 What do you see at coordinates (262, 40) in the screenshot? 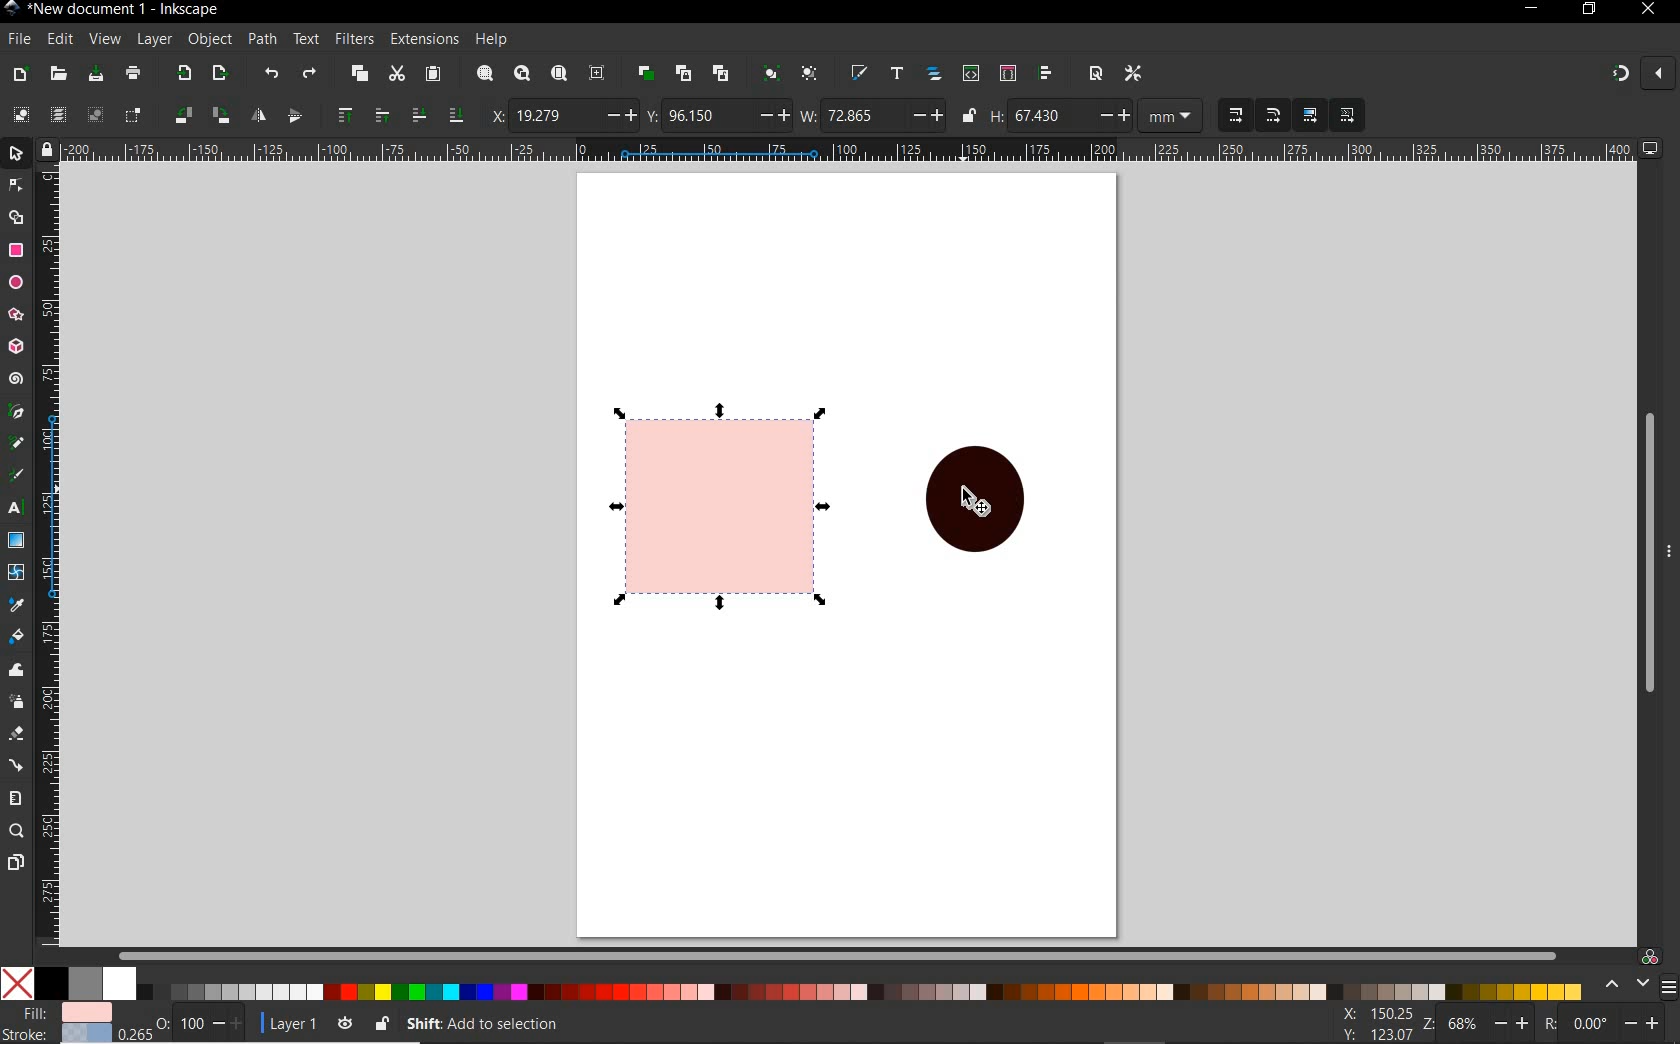
I see `path` at bounding box center [262, 40].